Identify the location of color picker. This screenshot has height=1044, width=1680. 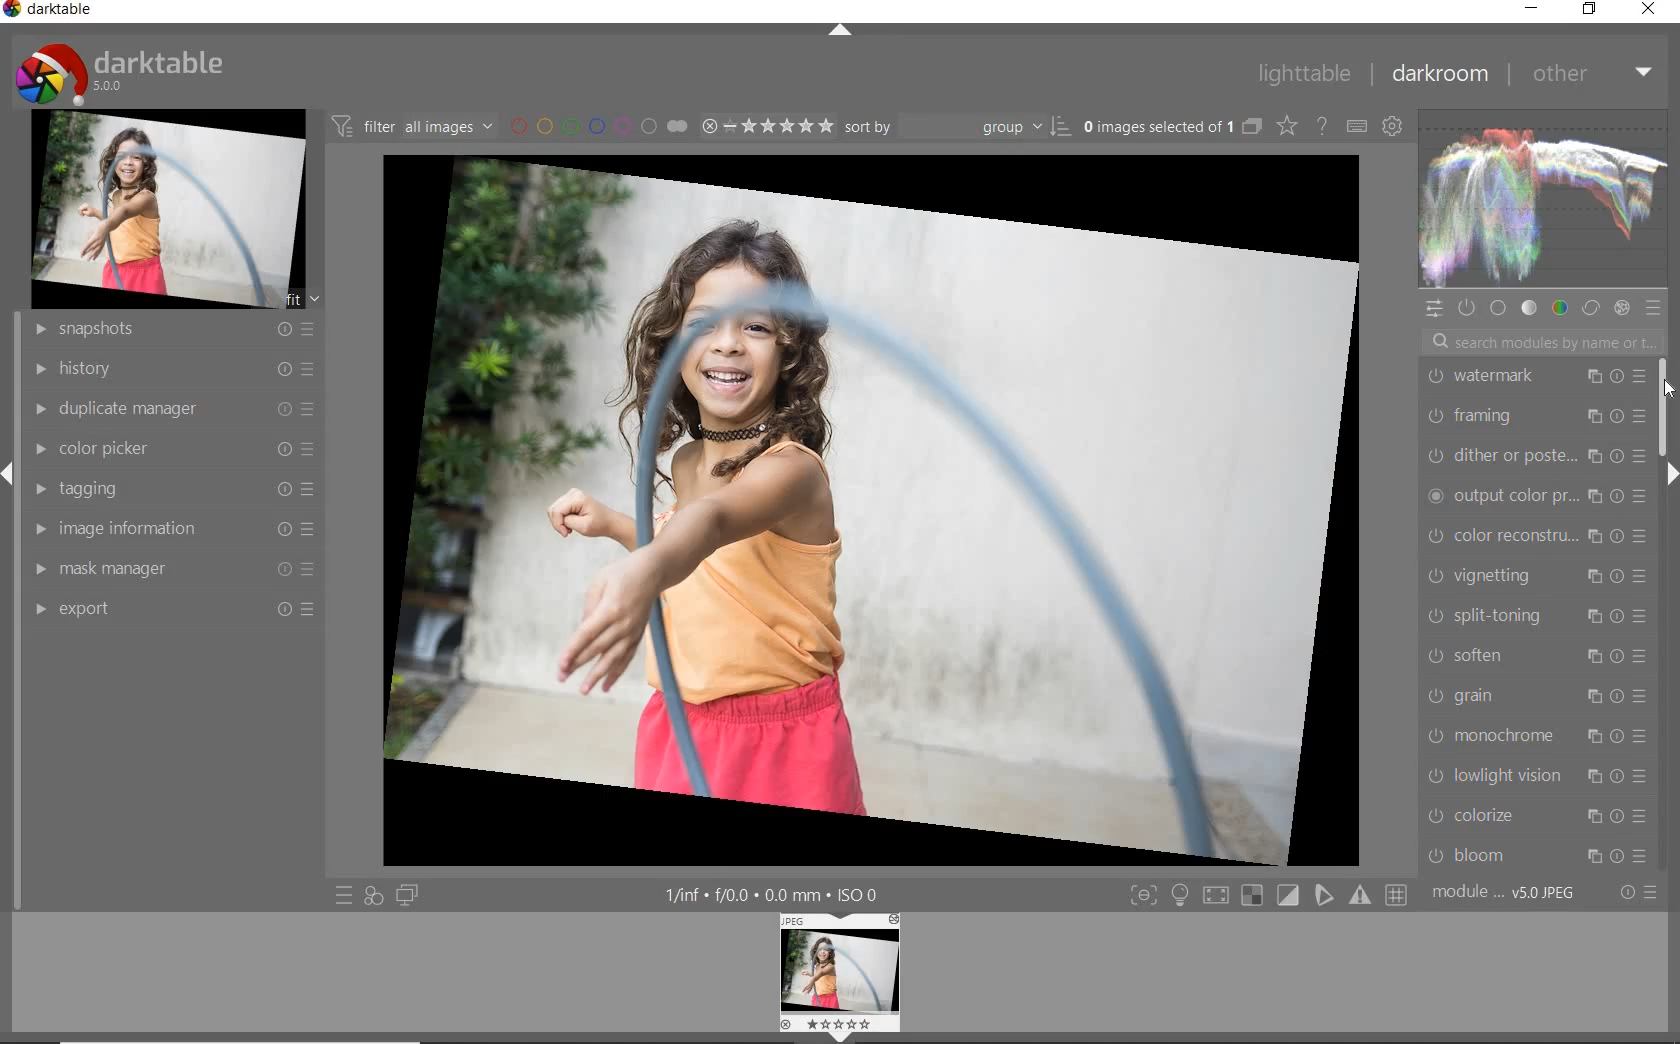
(171, 448).